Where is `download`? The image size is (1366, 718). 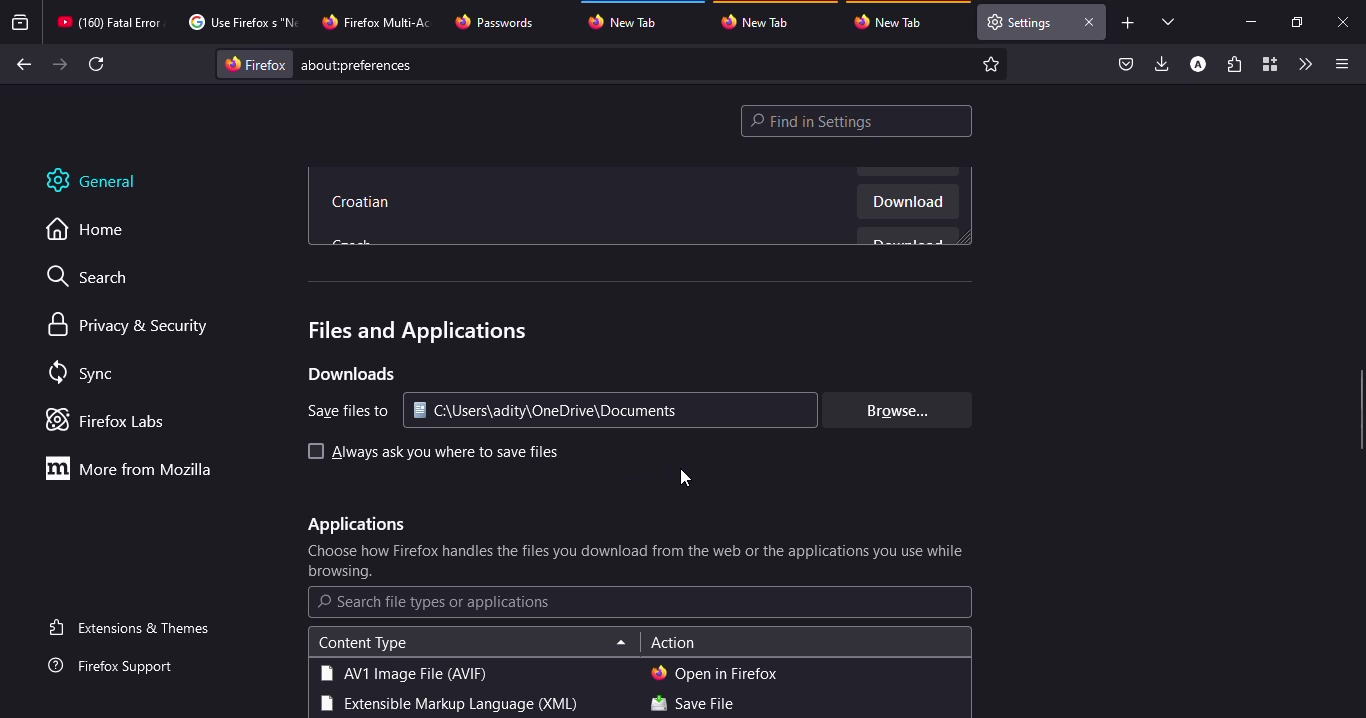
download is located at coordinates (908, 204).